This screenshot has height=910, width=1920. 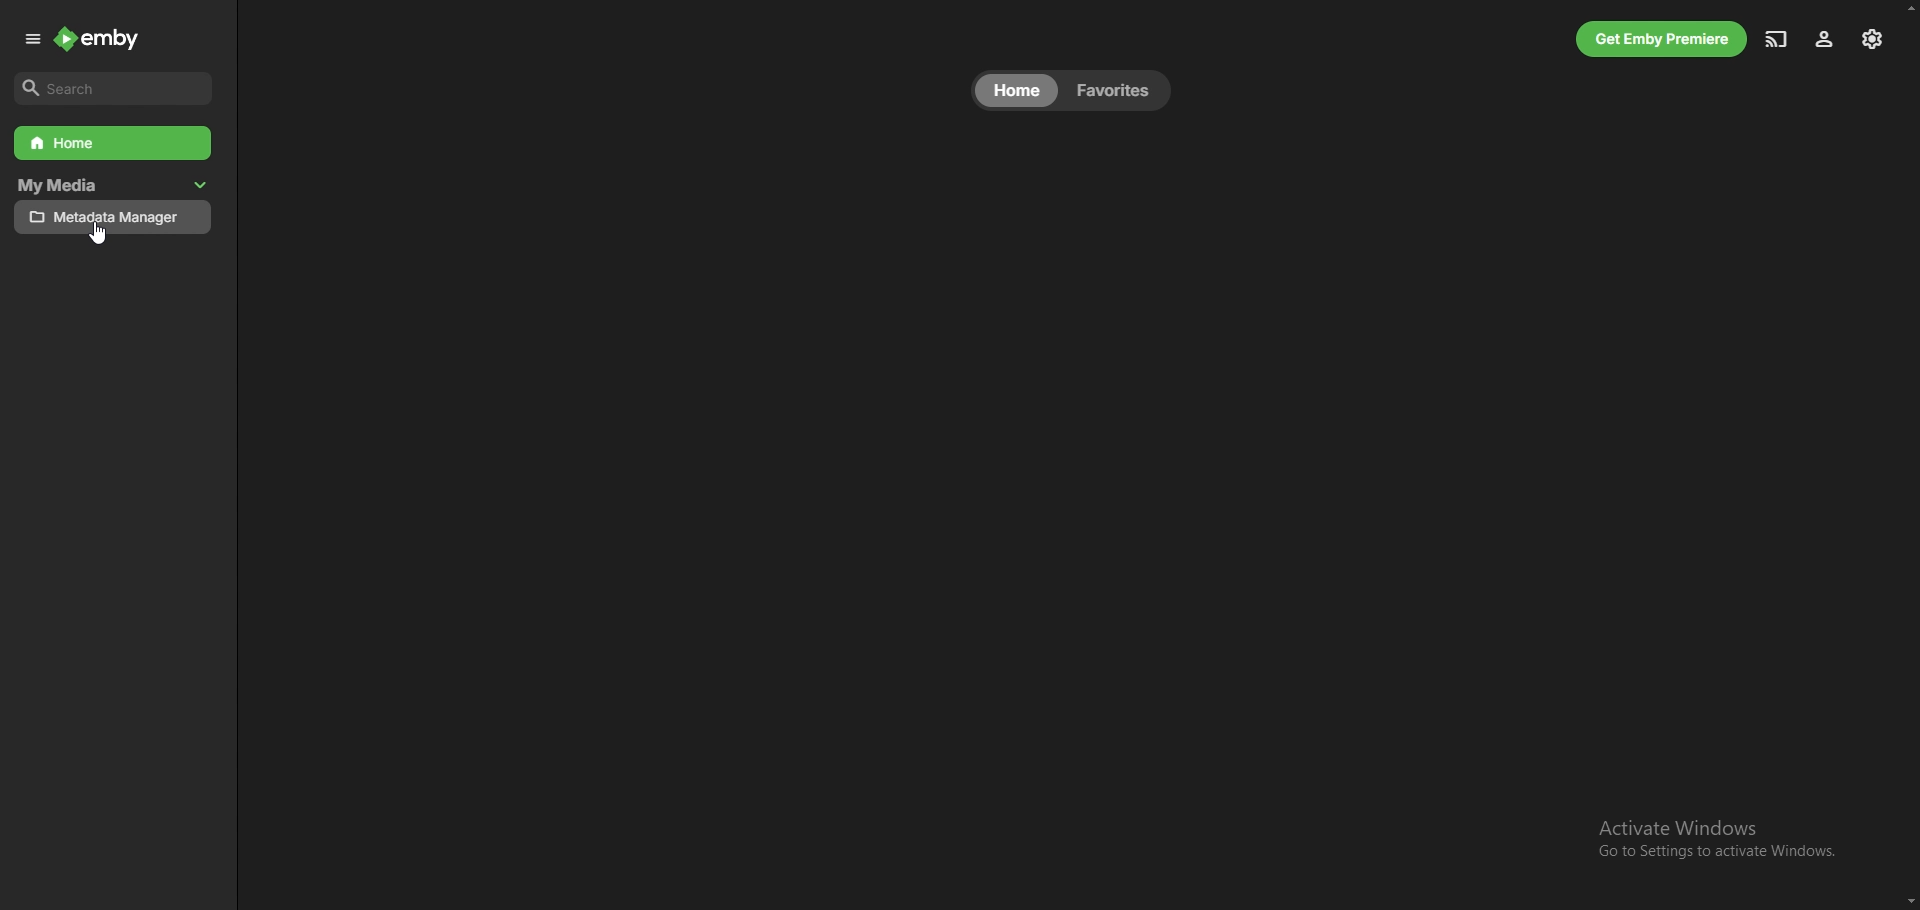 What do you see at coordinates (114, 143) in the screenshot?
I see `home` at bounding box center [114, 143].